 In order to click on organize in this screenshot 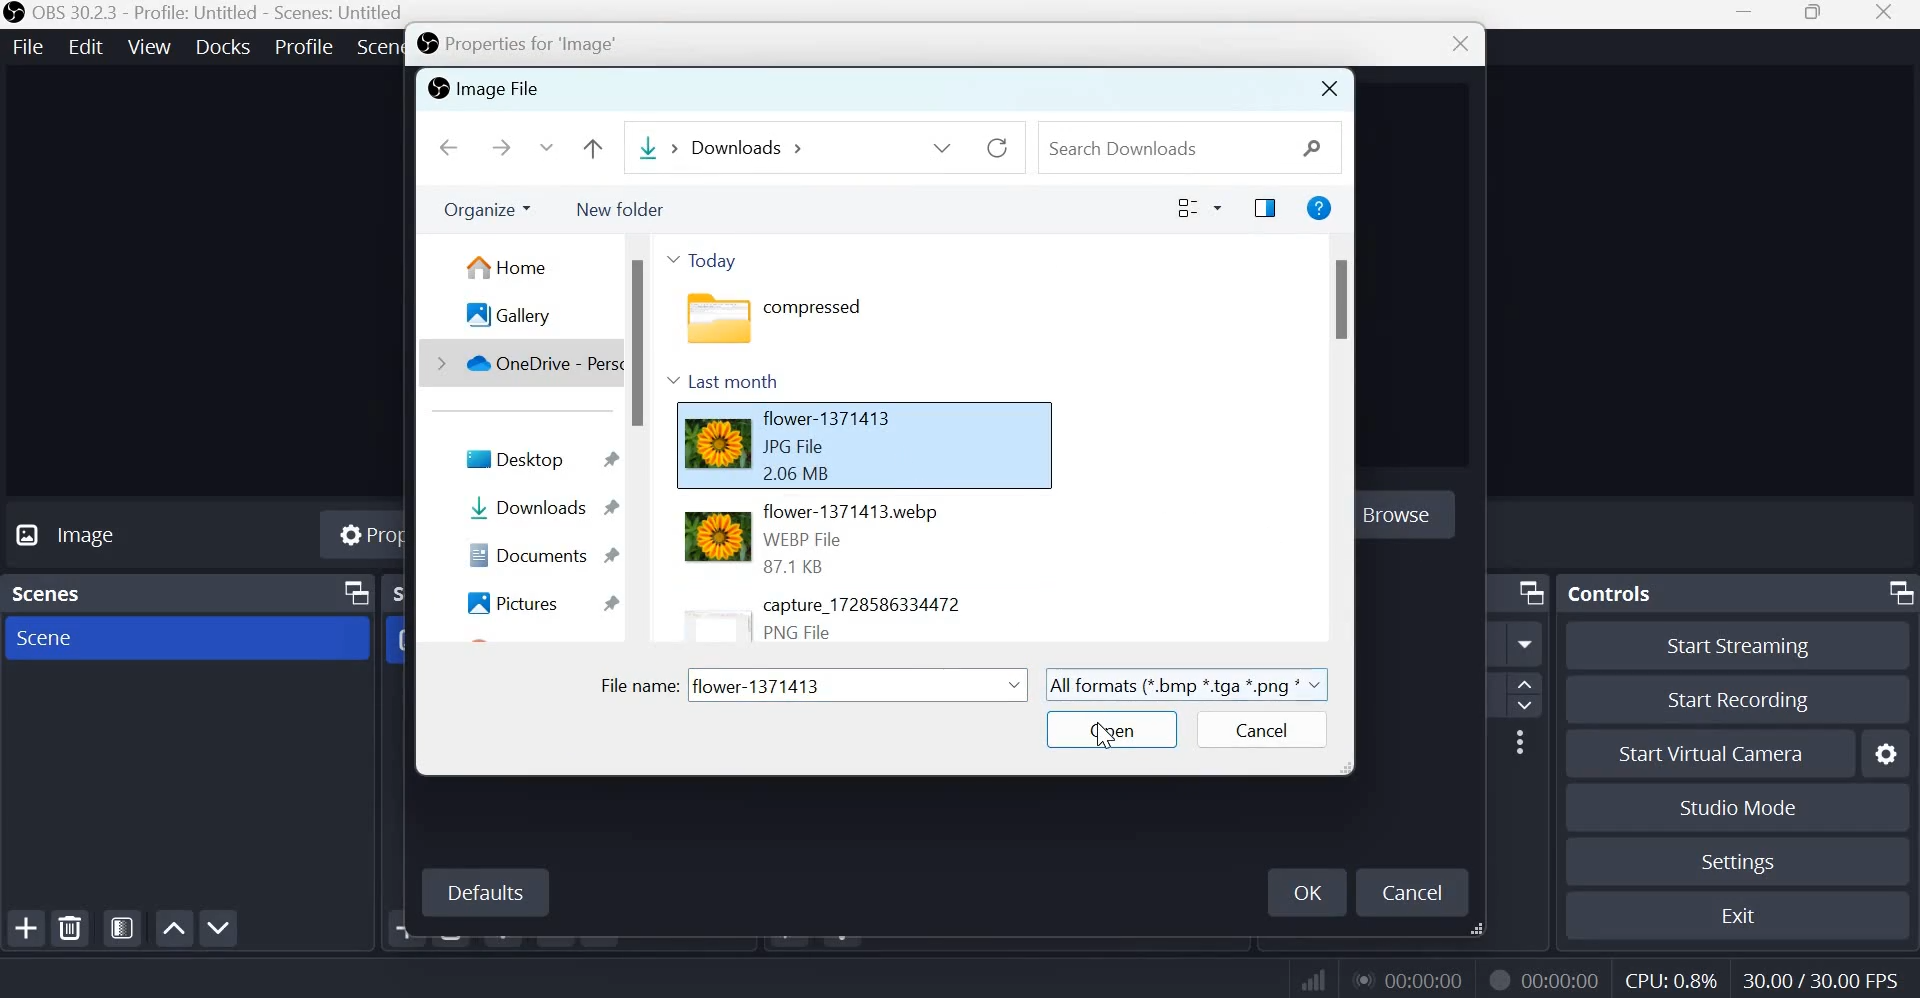, I will do `click(484, 205)`.